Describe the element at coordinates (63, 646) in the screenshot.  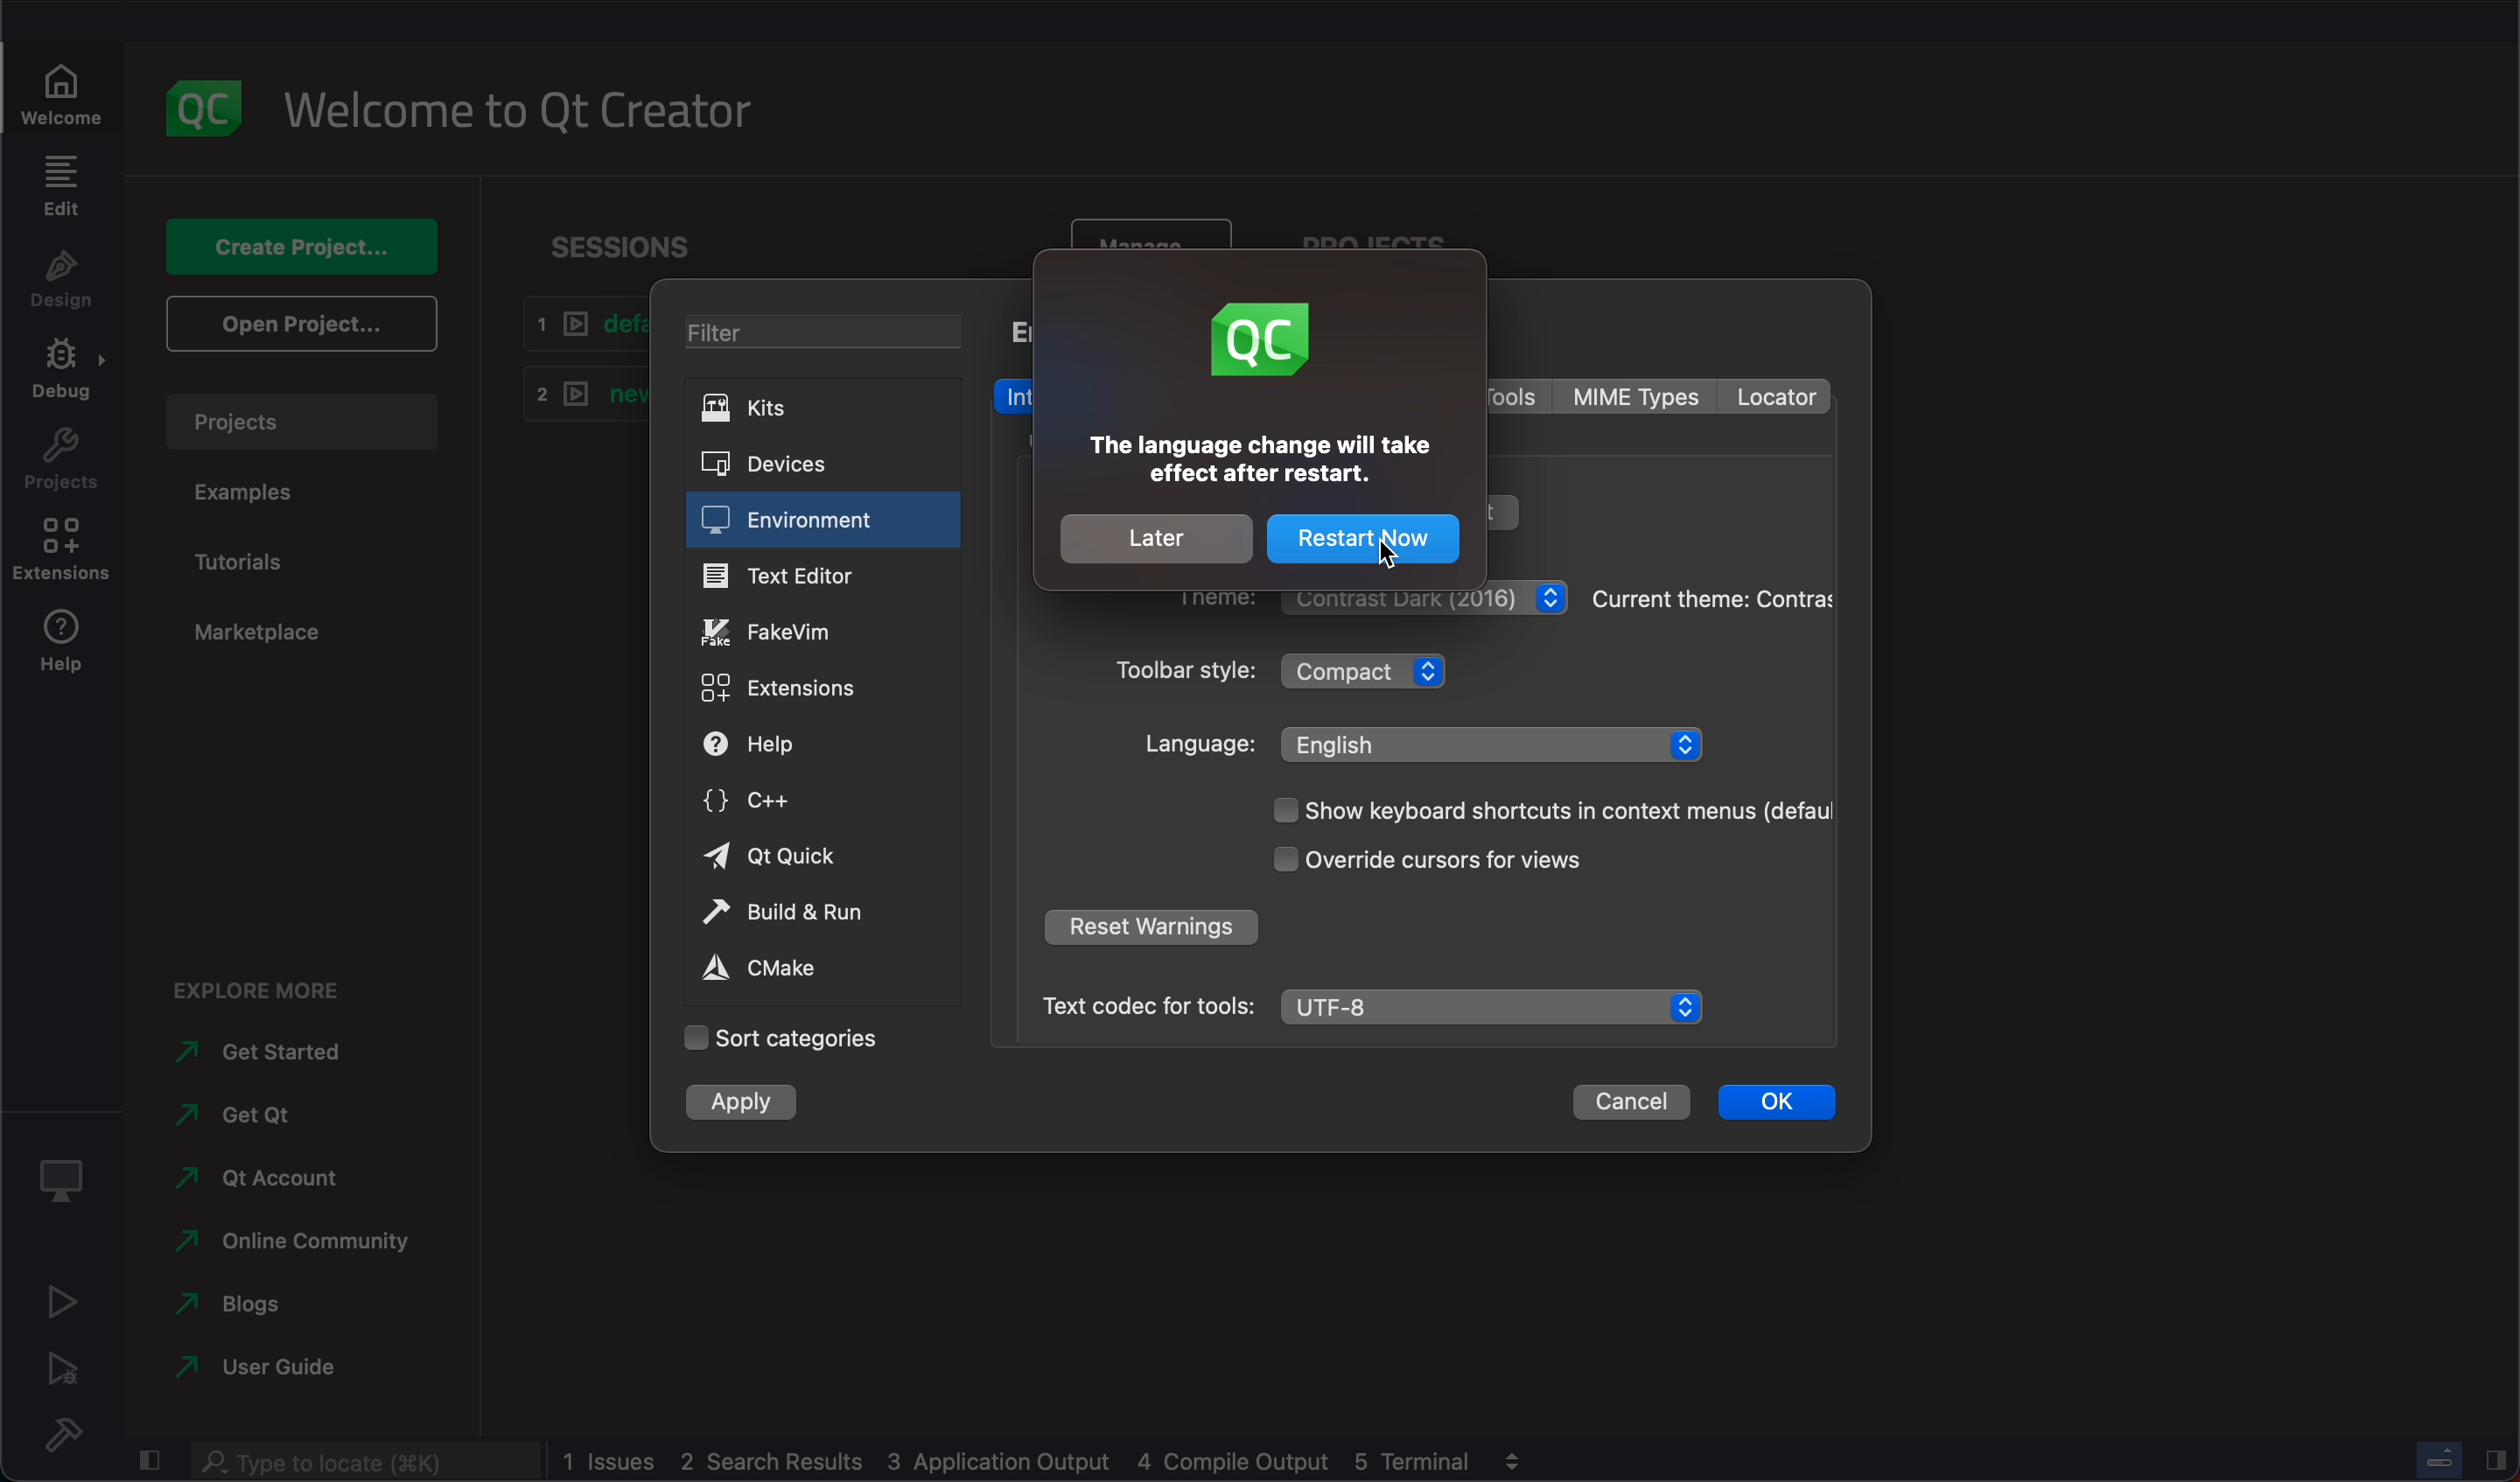
I see `help` at that location.